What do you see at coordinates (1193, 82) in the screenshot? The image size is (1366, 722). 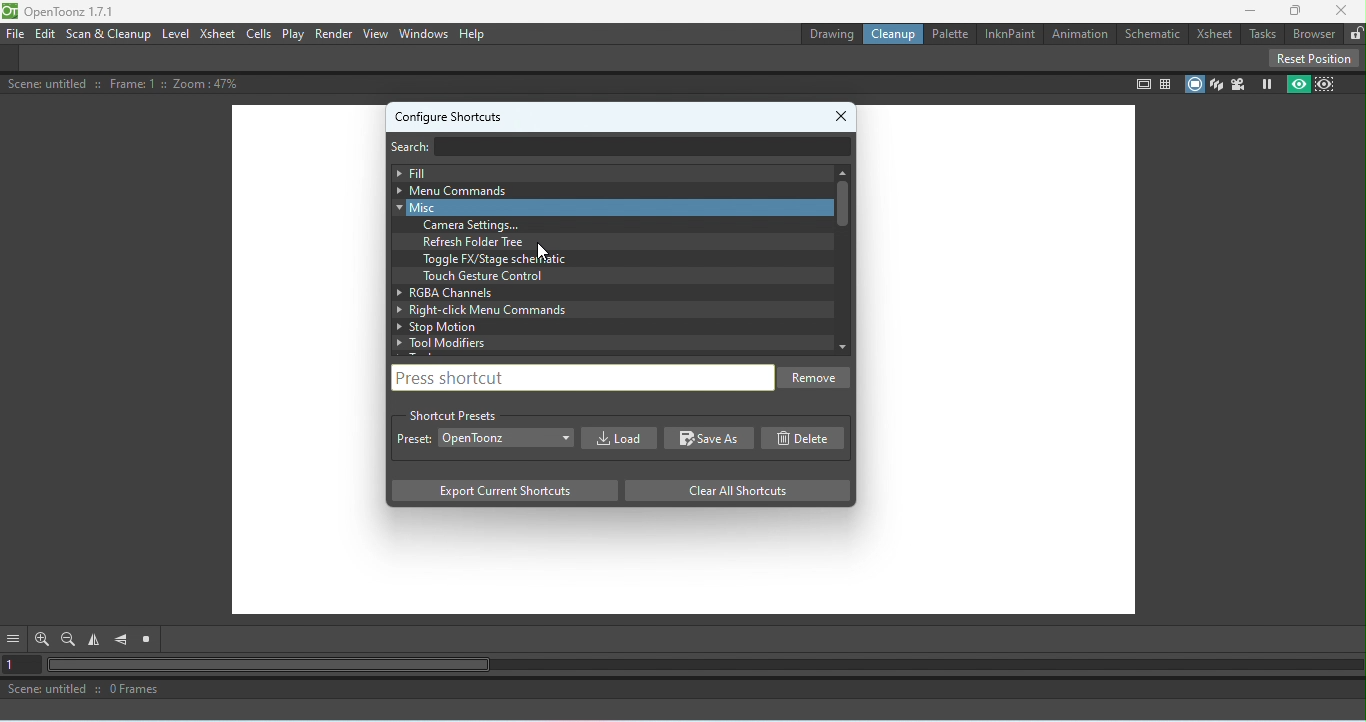 I see `Camera stand view` at bounding box center [1193, 82].